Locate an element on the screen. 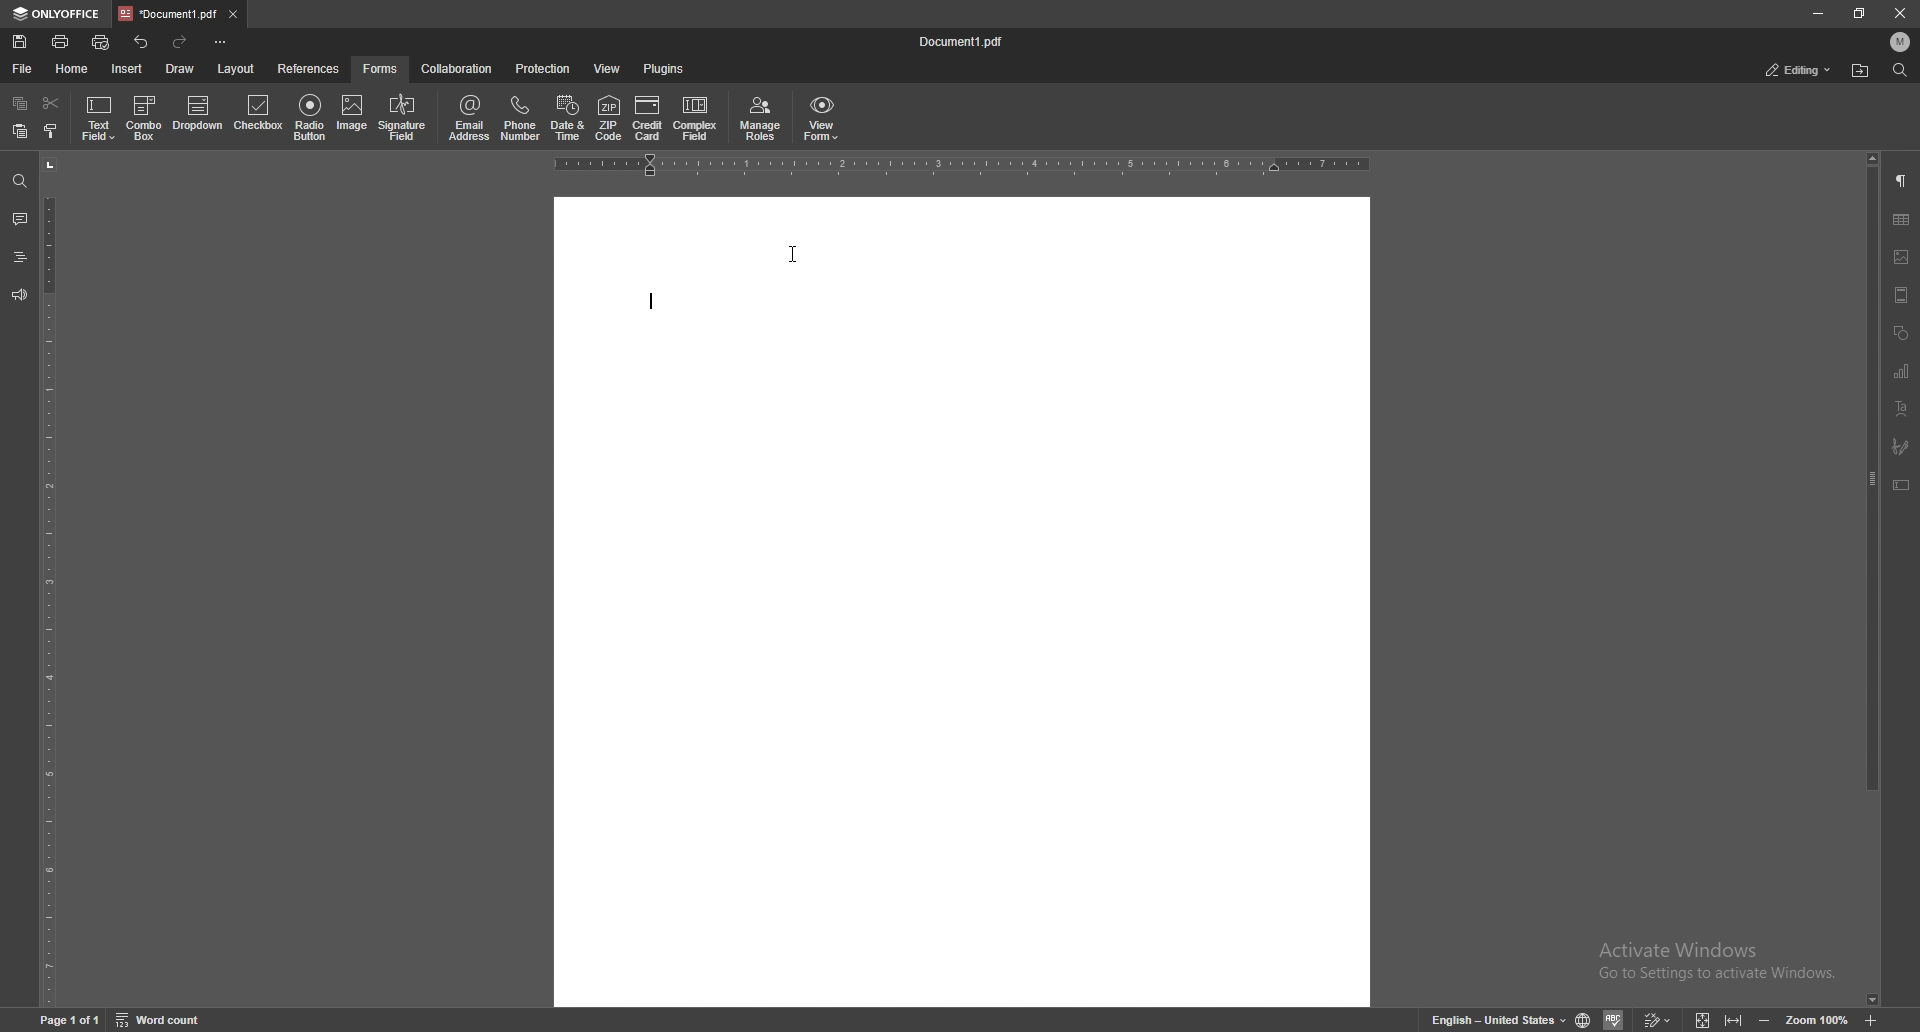 The image size is (1920, 1032). resize is located at coordinates (1859, 12).